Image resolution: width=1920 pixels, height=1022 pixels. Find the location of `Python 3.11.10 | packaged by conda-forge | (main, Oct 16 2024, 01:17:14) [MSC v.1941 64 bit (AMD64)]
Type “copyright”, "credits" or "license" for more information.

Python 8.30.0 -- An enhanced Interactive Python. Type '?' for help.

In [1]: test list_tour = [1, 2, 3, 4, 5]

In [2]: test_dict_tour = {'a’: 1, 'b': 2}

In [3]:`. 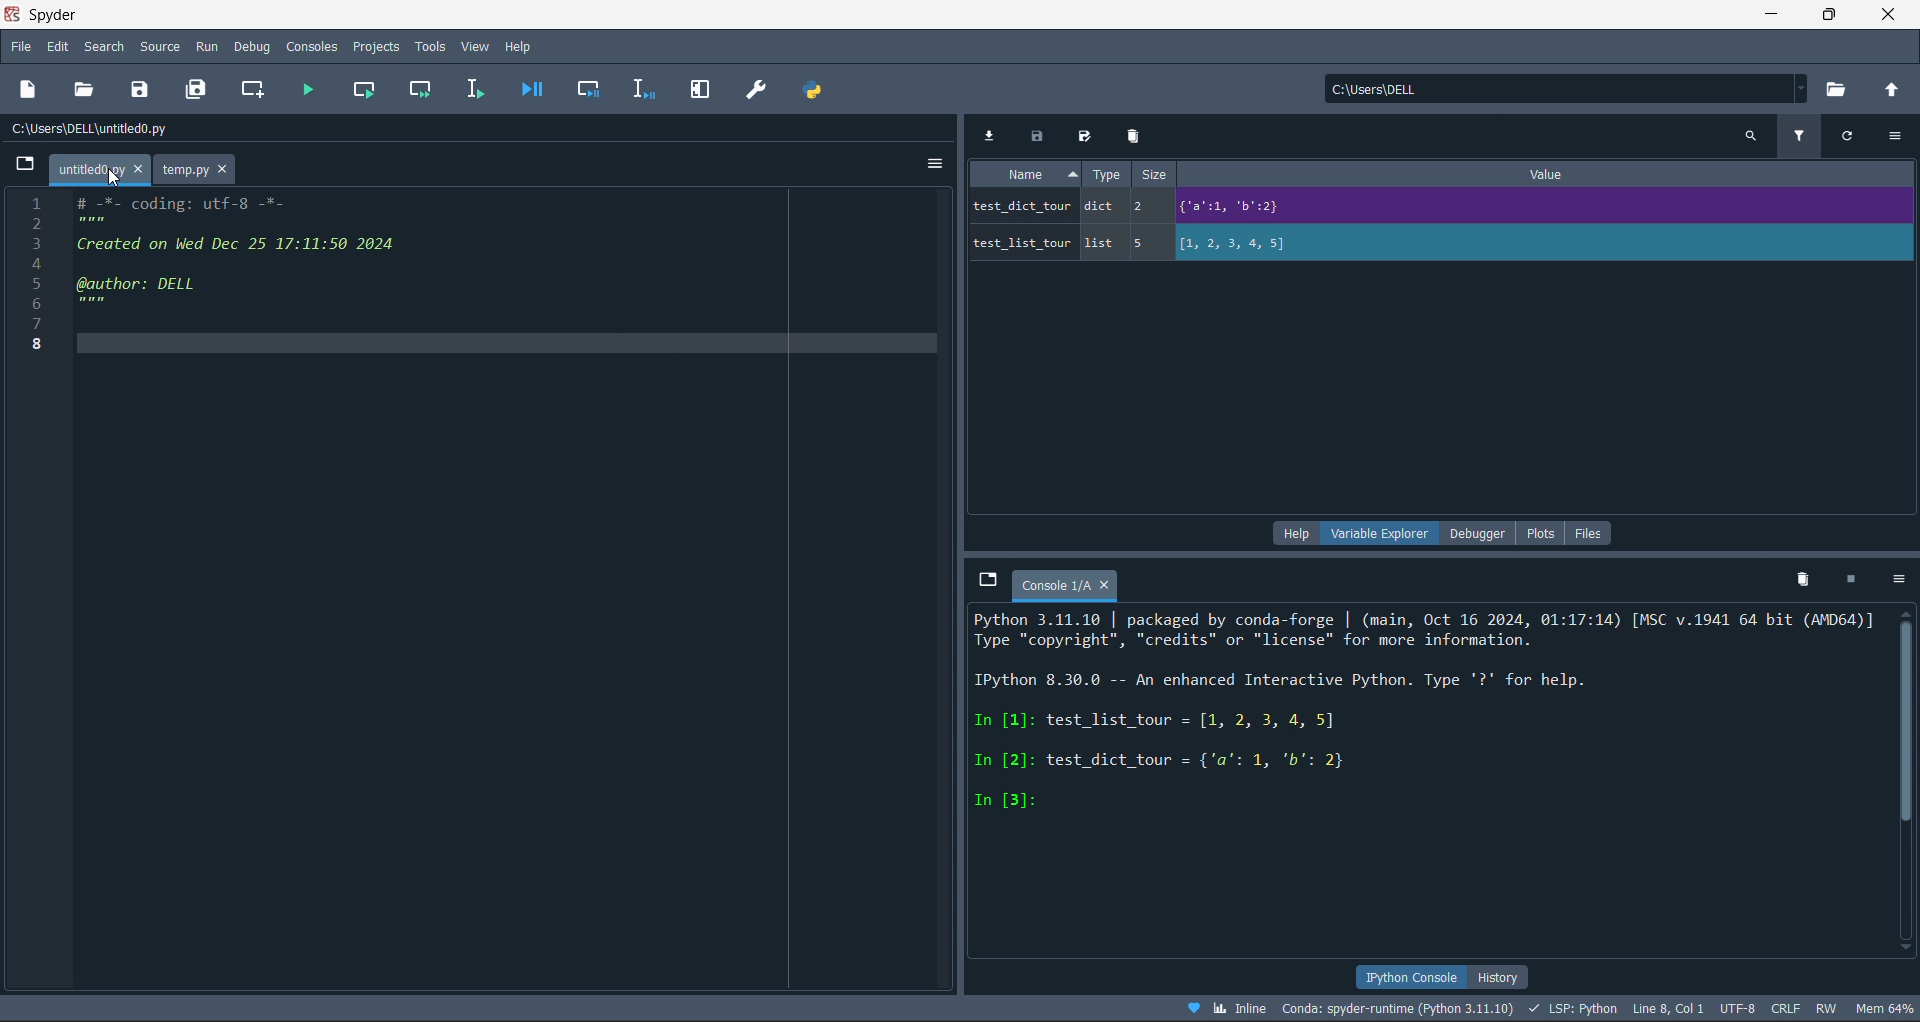

Python 3.11.10 | packaged by conda-forge | (main, Oct 16 2024, 01:17:14) [MSC v.1941 64 bit (AMD64)]
Type “copyright”, "credits" or "license" for more information.

Python 8.30.0 -- An enhanced Interactive Python. Type '?' for help.

In [1]: test list_tour = [1, 2, 3, 4, 5]

In [2]: test_dict_tour = {'a’: 1, 'b': 2}

In [3]: is located at coordinates (1422, 712).